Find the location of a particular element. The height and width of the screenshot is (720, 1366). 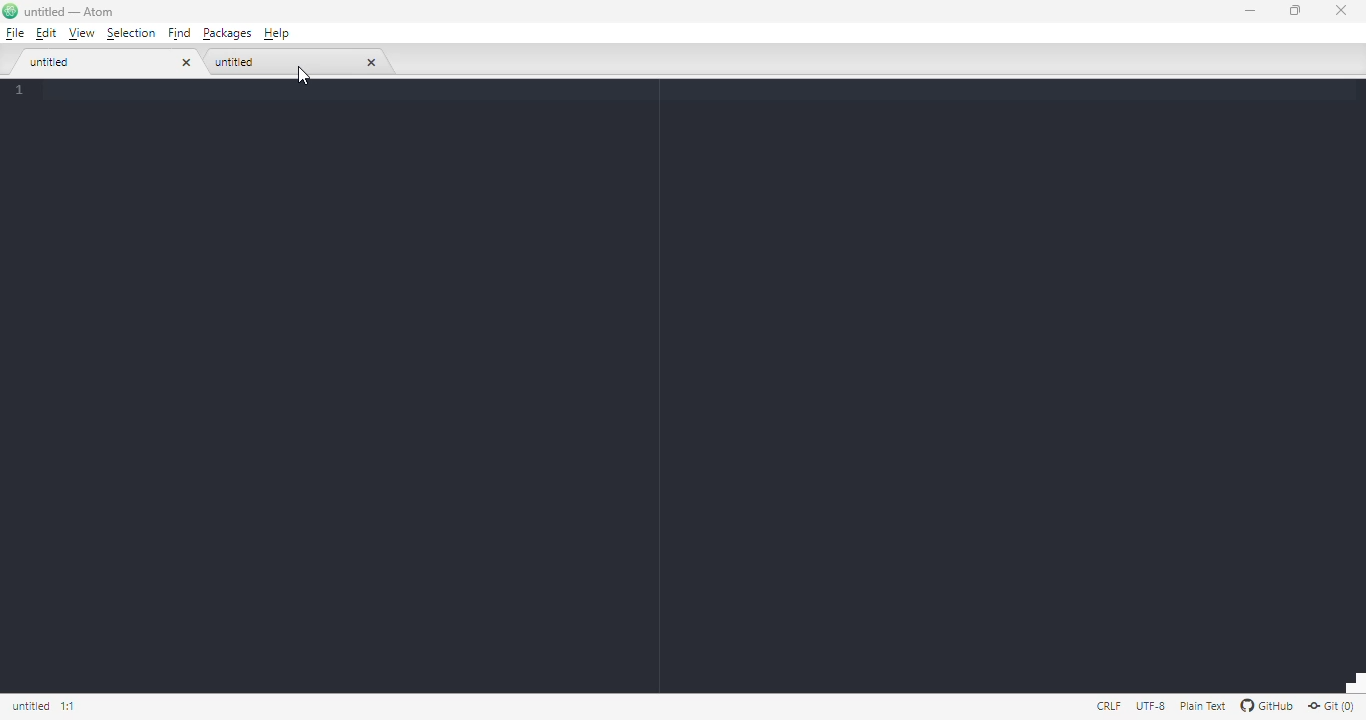

selection is located at coordinates (133, 34).